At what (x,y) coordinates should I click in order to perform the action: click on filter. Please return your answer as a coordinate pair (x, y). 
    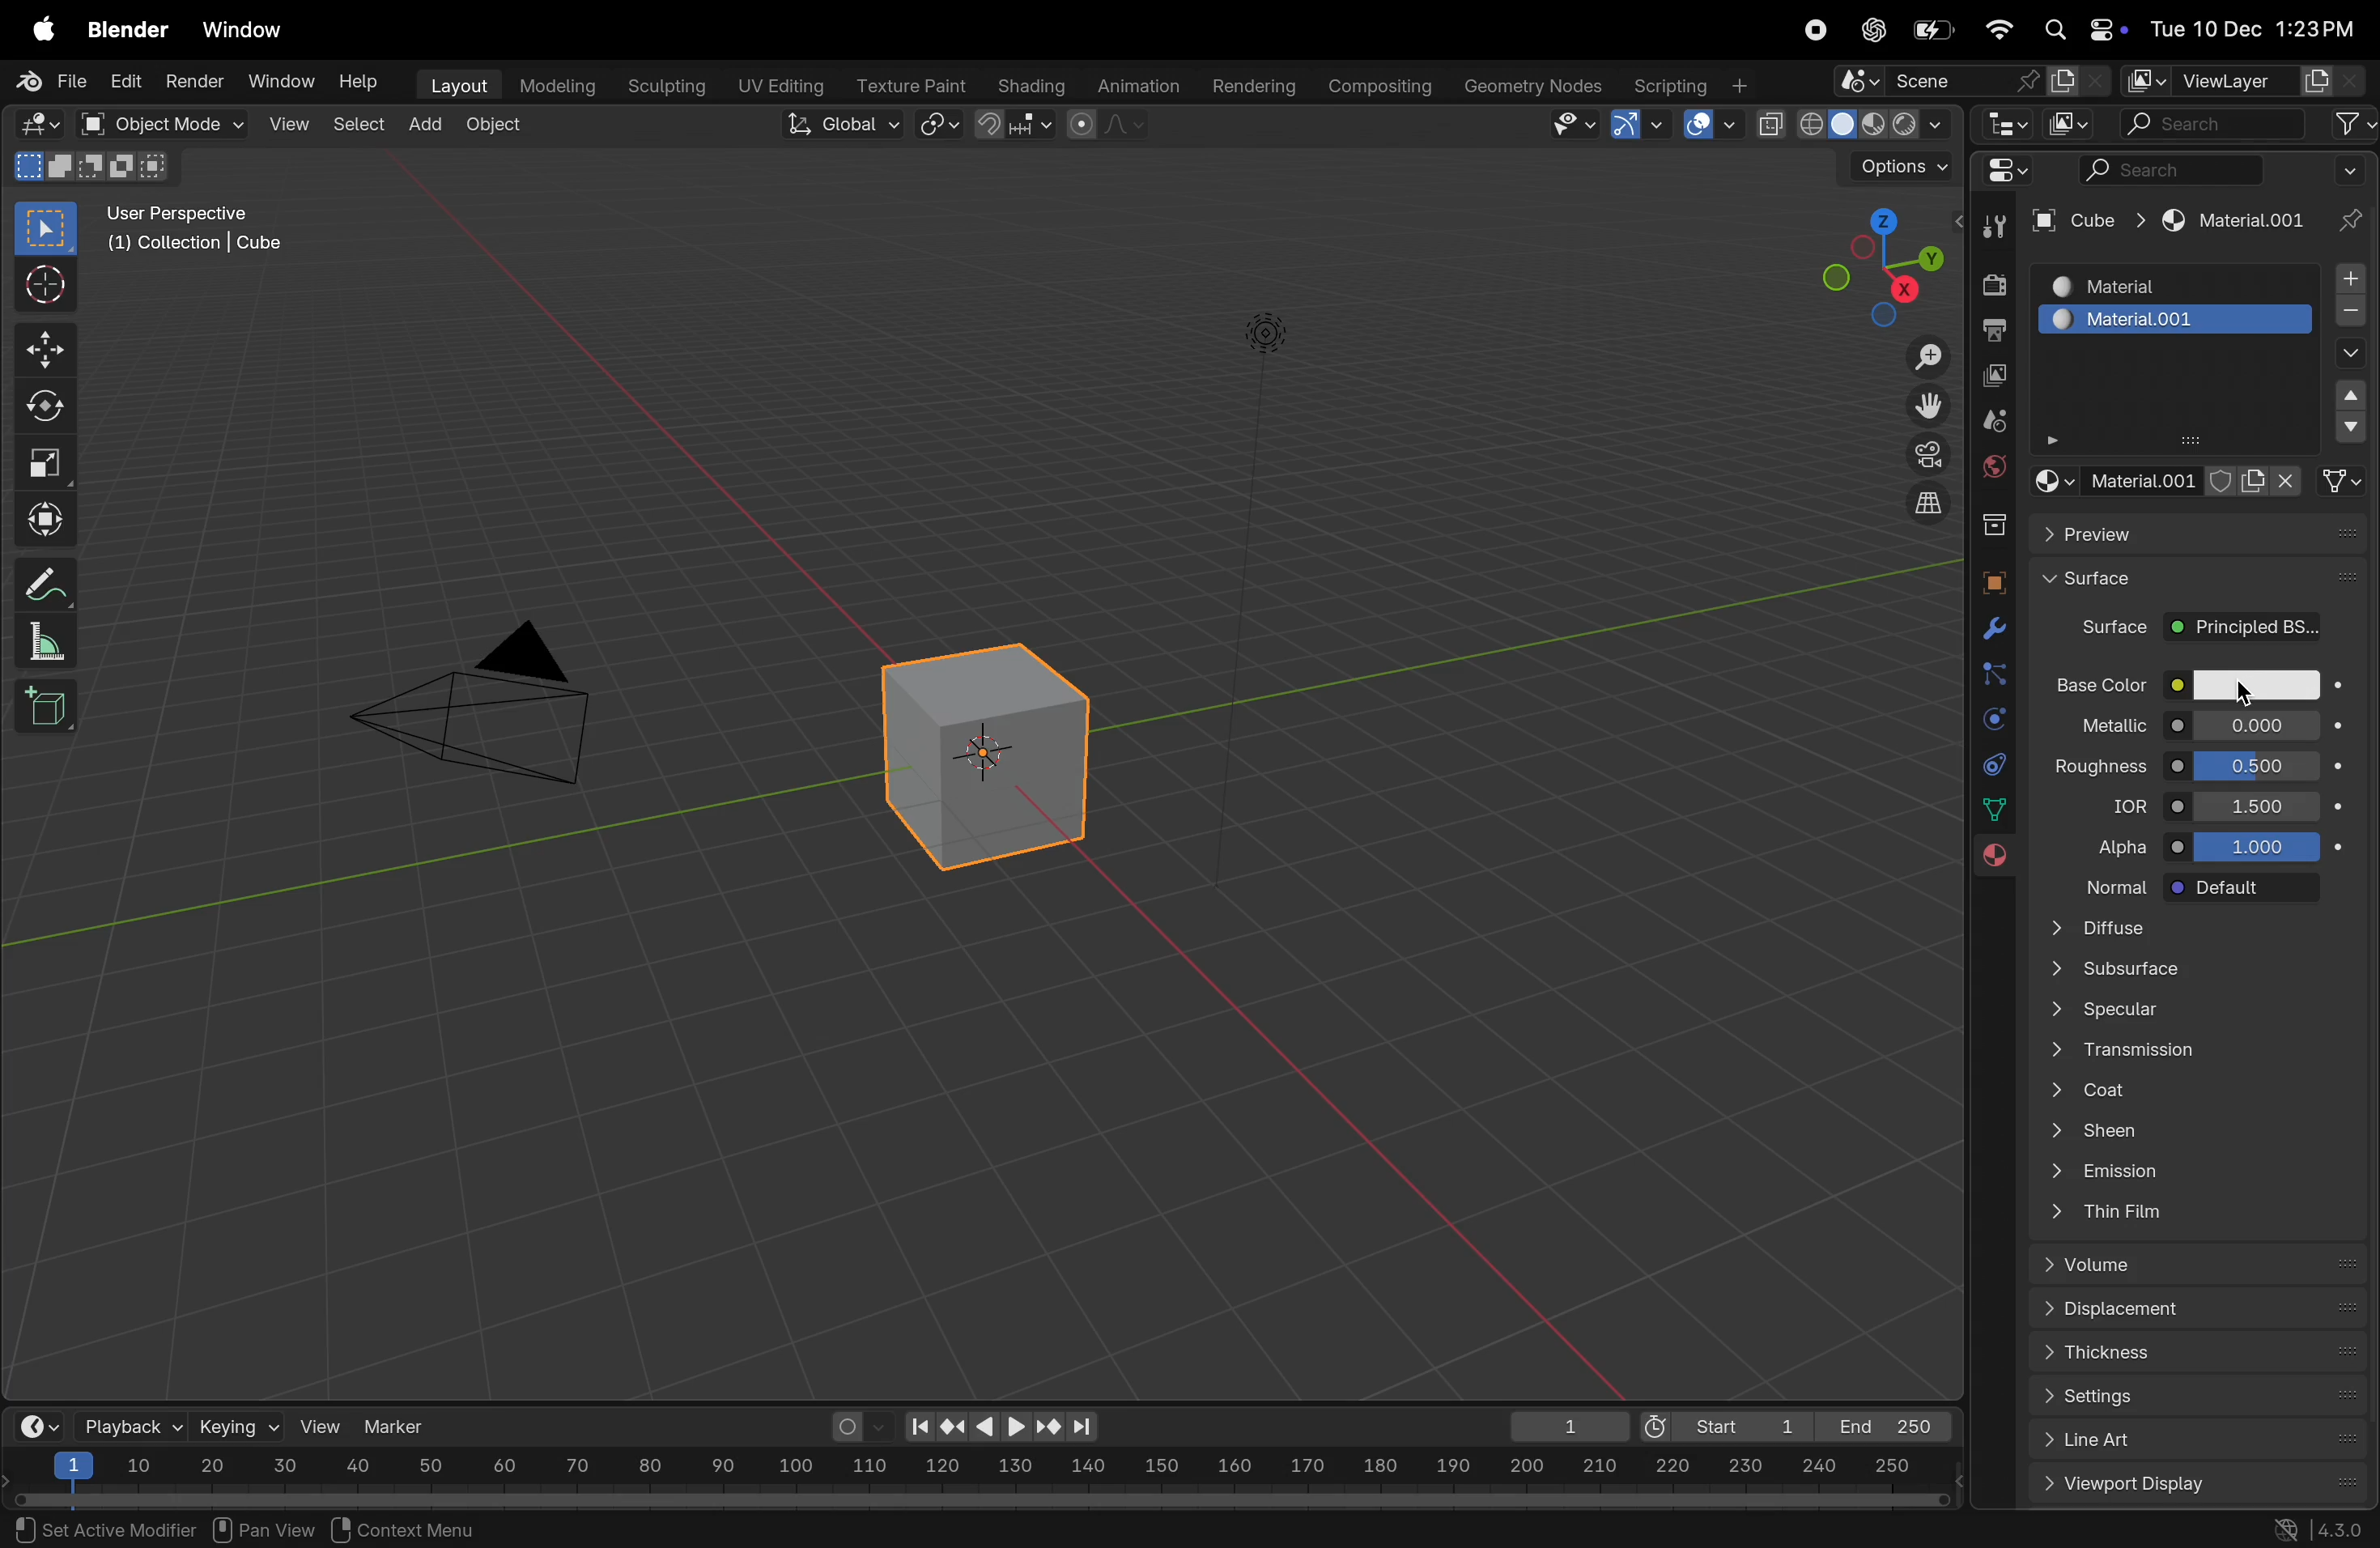
    Looking at the image, I should click on (2353, 123).